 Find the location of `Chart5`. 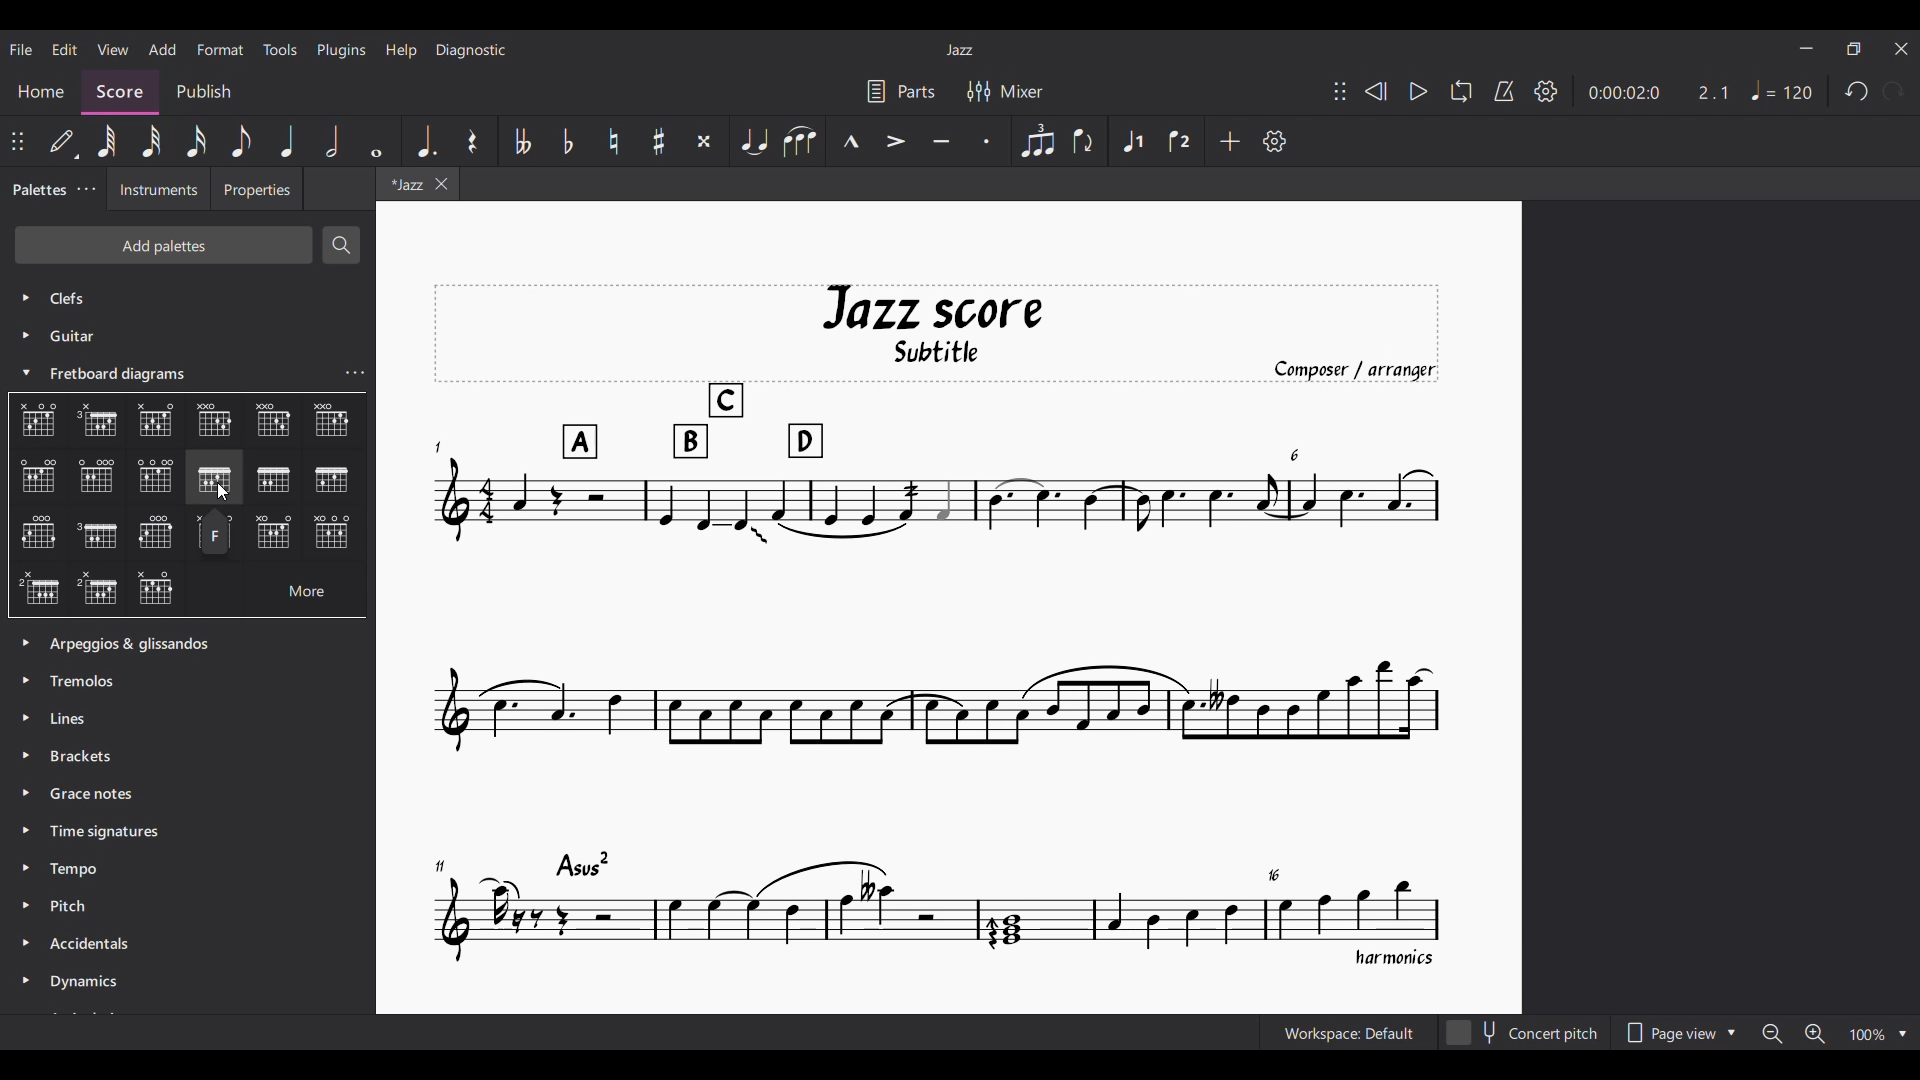

Chart5 is located at coordinates (274, 424).